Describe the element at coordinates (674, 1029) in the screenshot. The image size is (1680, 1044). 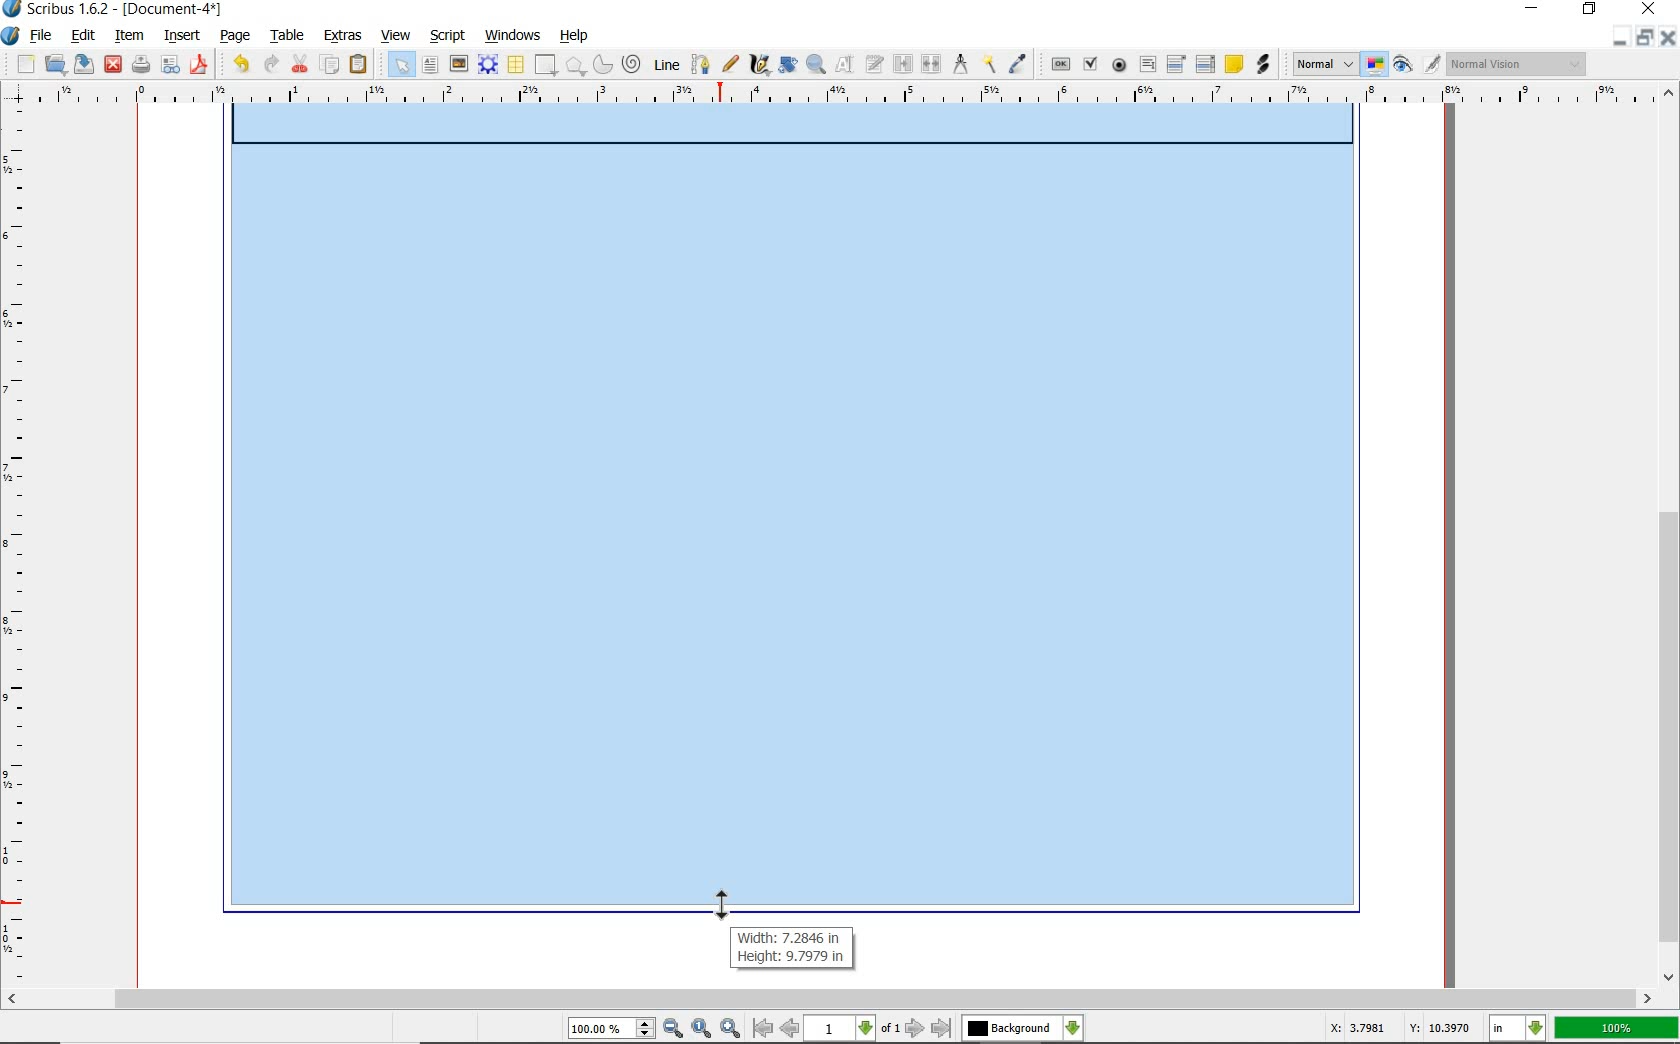
I see `zoom out` at that location.